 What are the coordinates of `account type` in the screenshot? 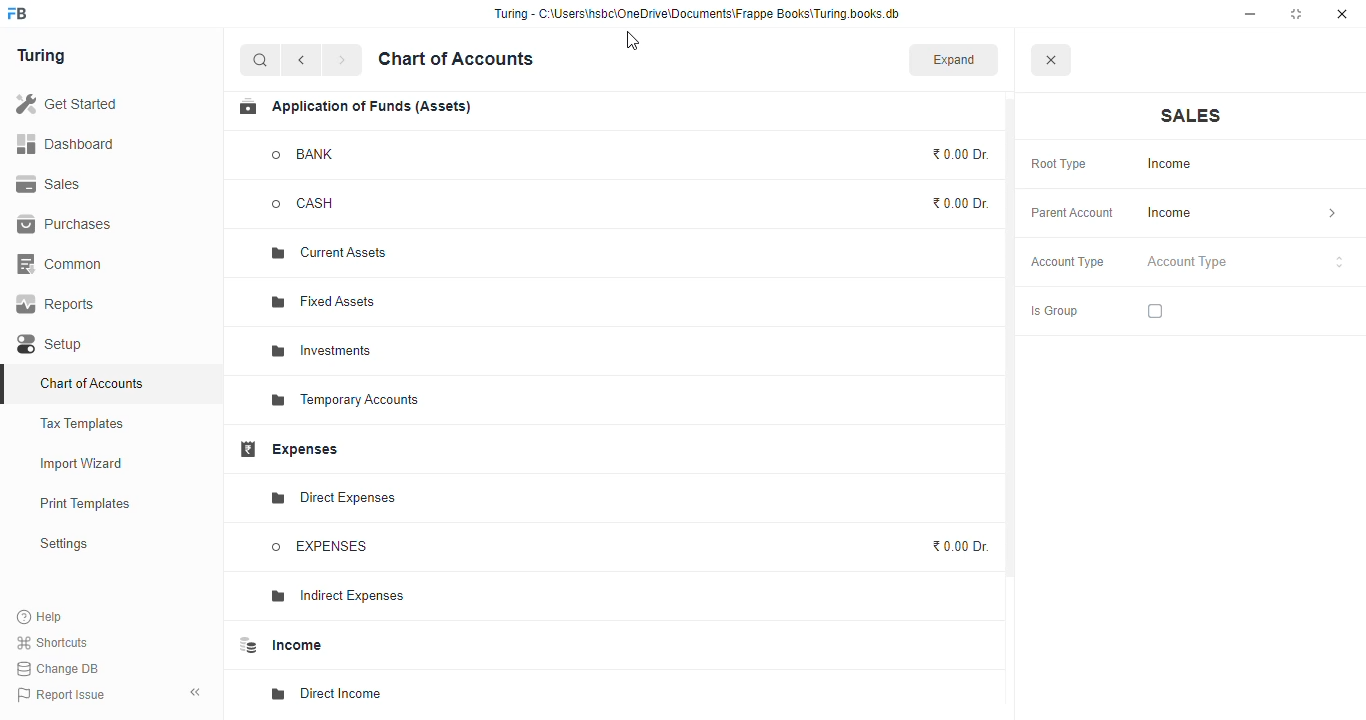 It's located at (1246, 262).